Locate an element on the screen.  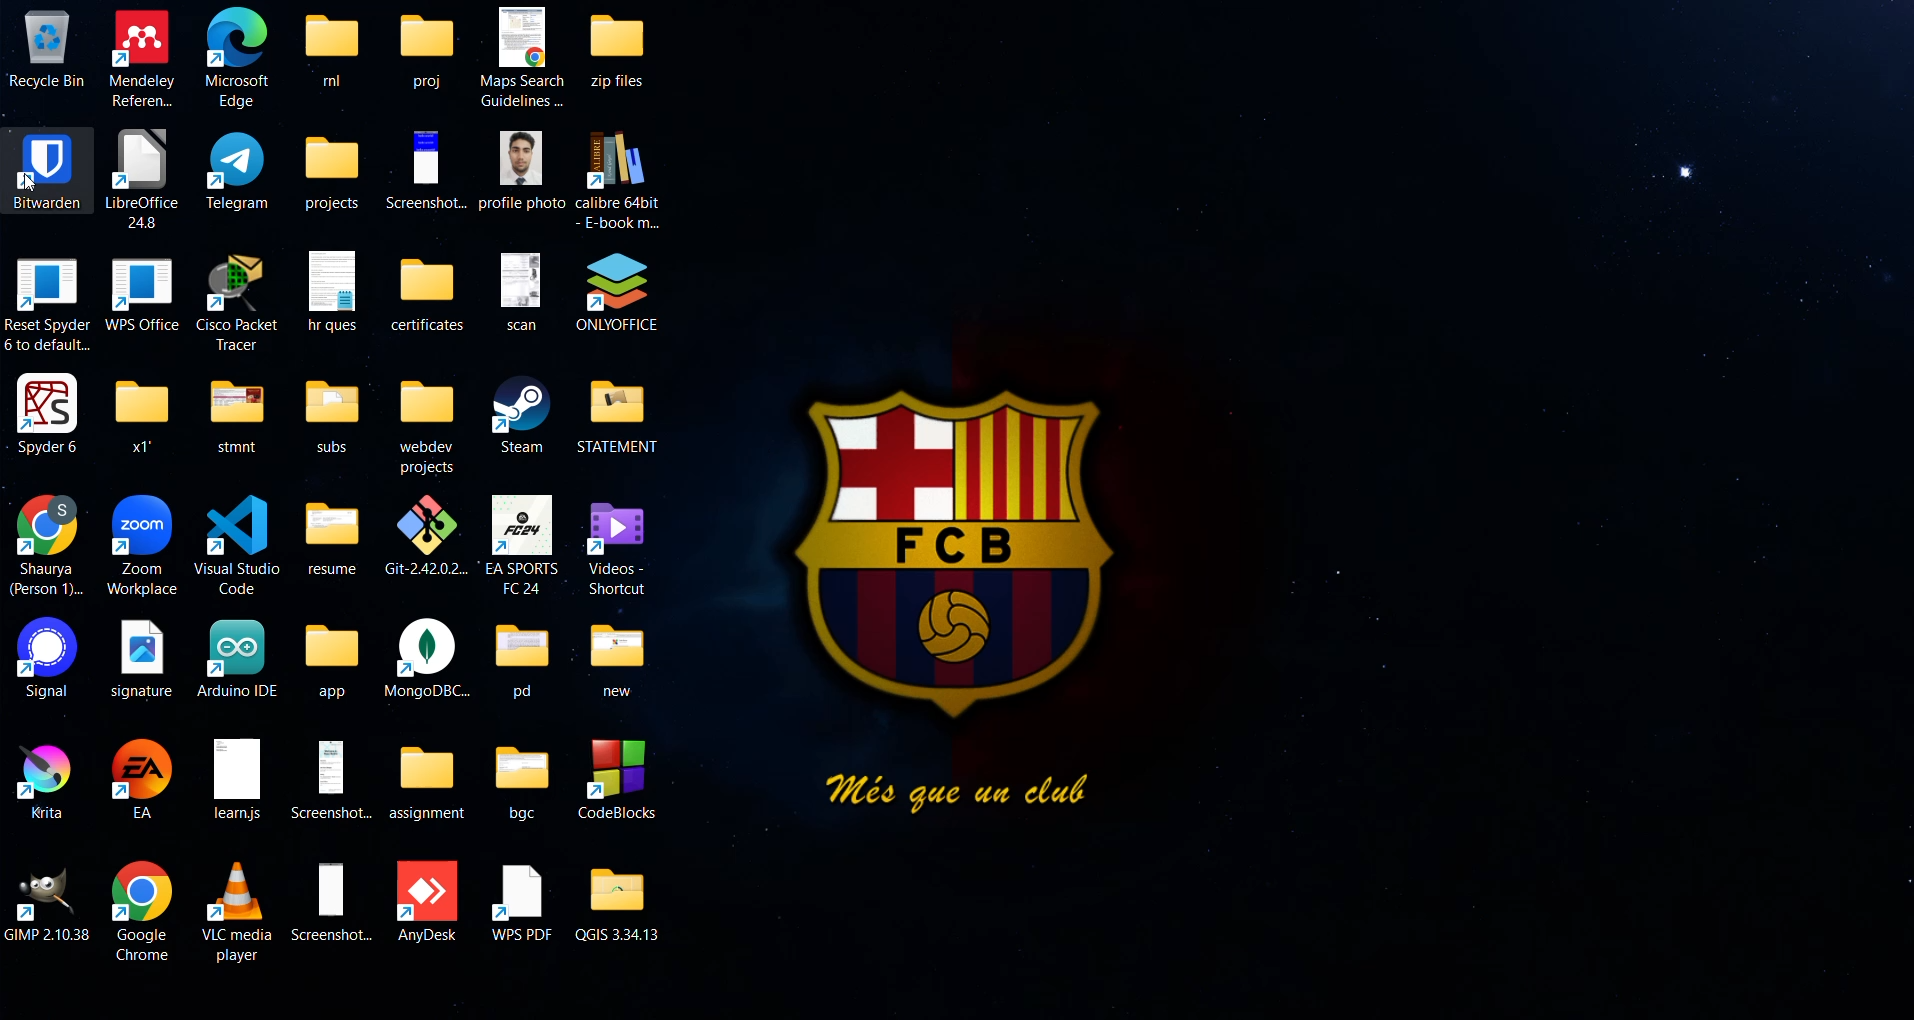
signature is located at coordinates (141, 658).